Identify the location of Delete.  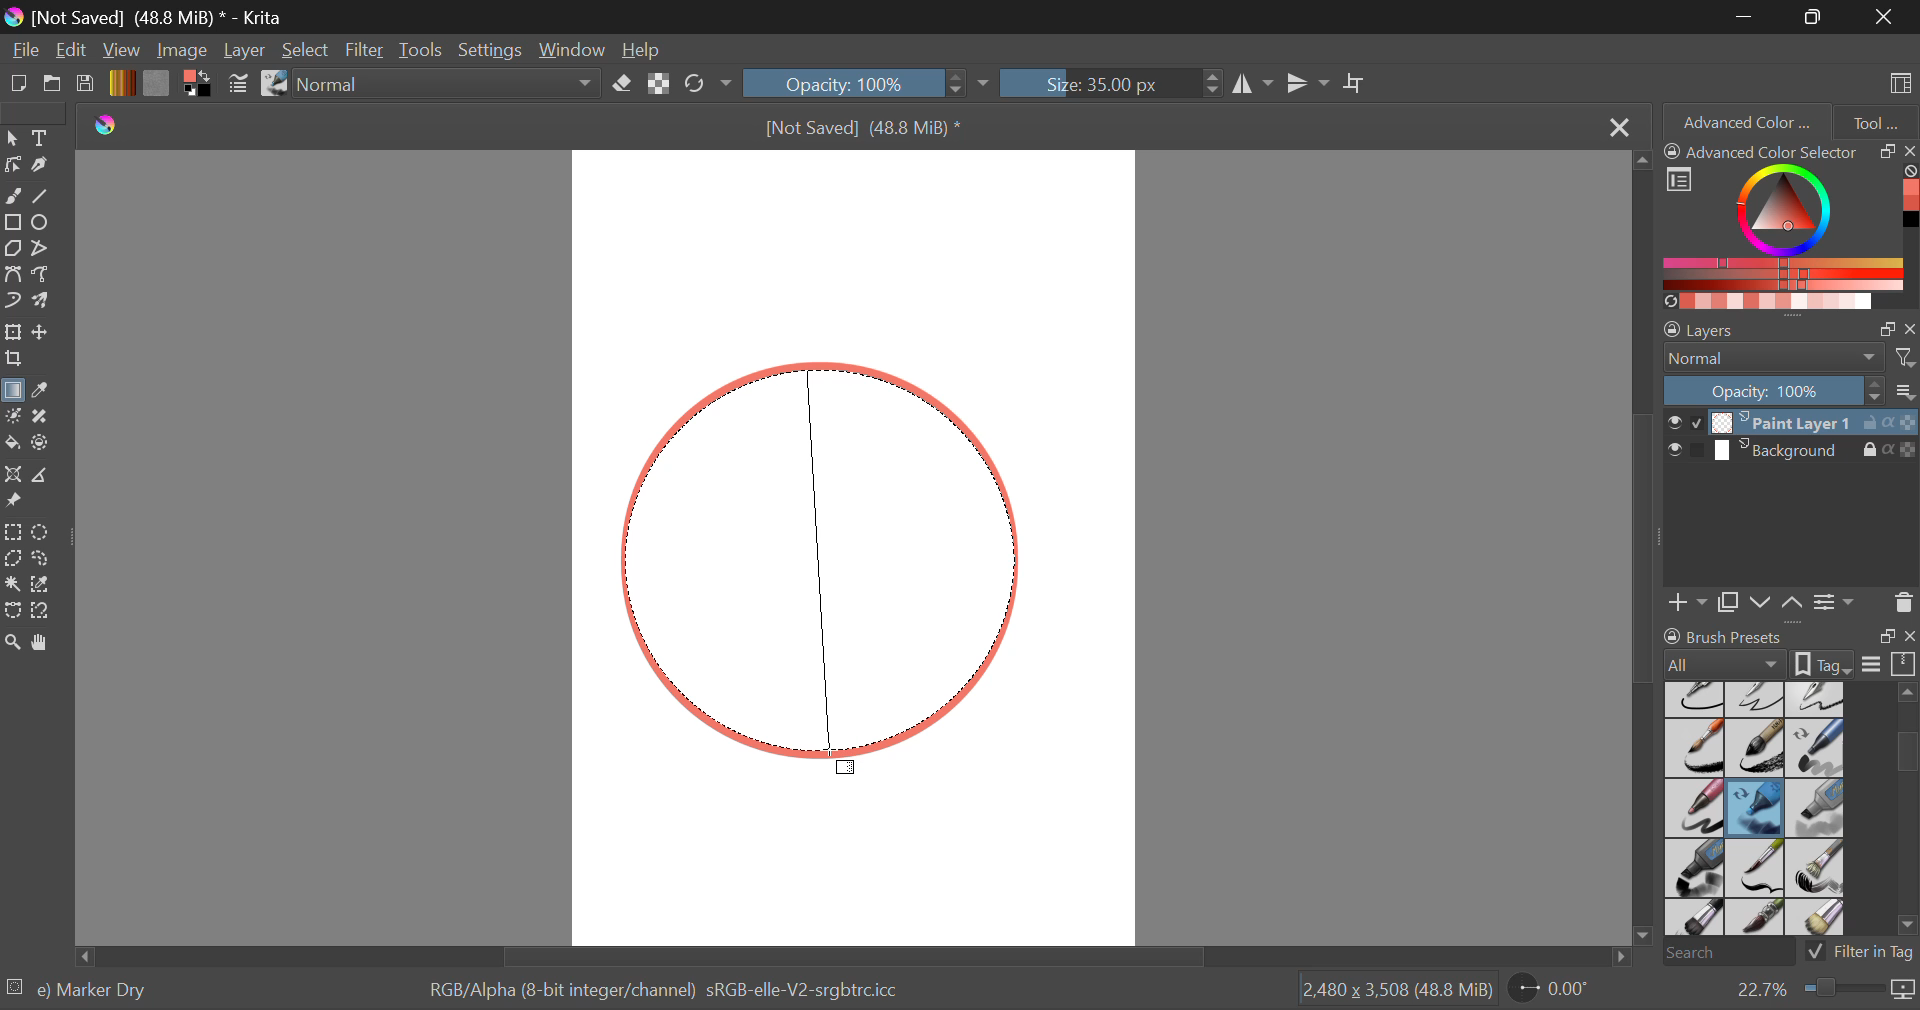
(1903, 602).